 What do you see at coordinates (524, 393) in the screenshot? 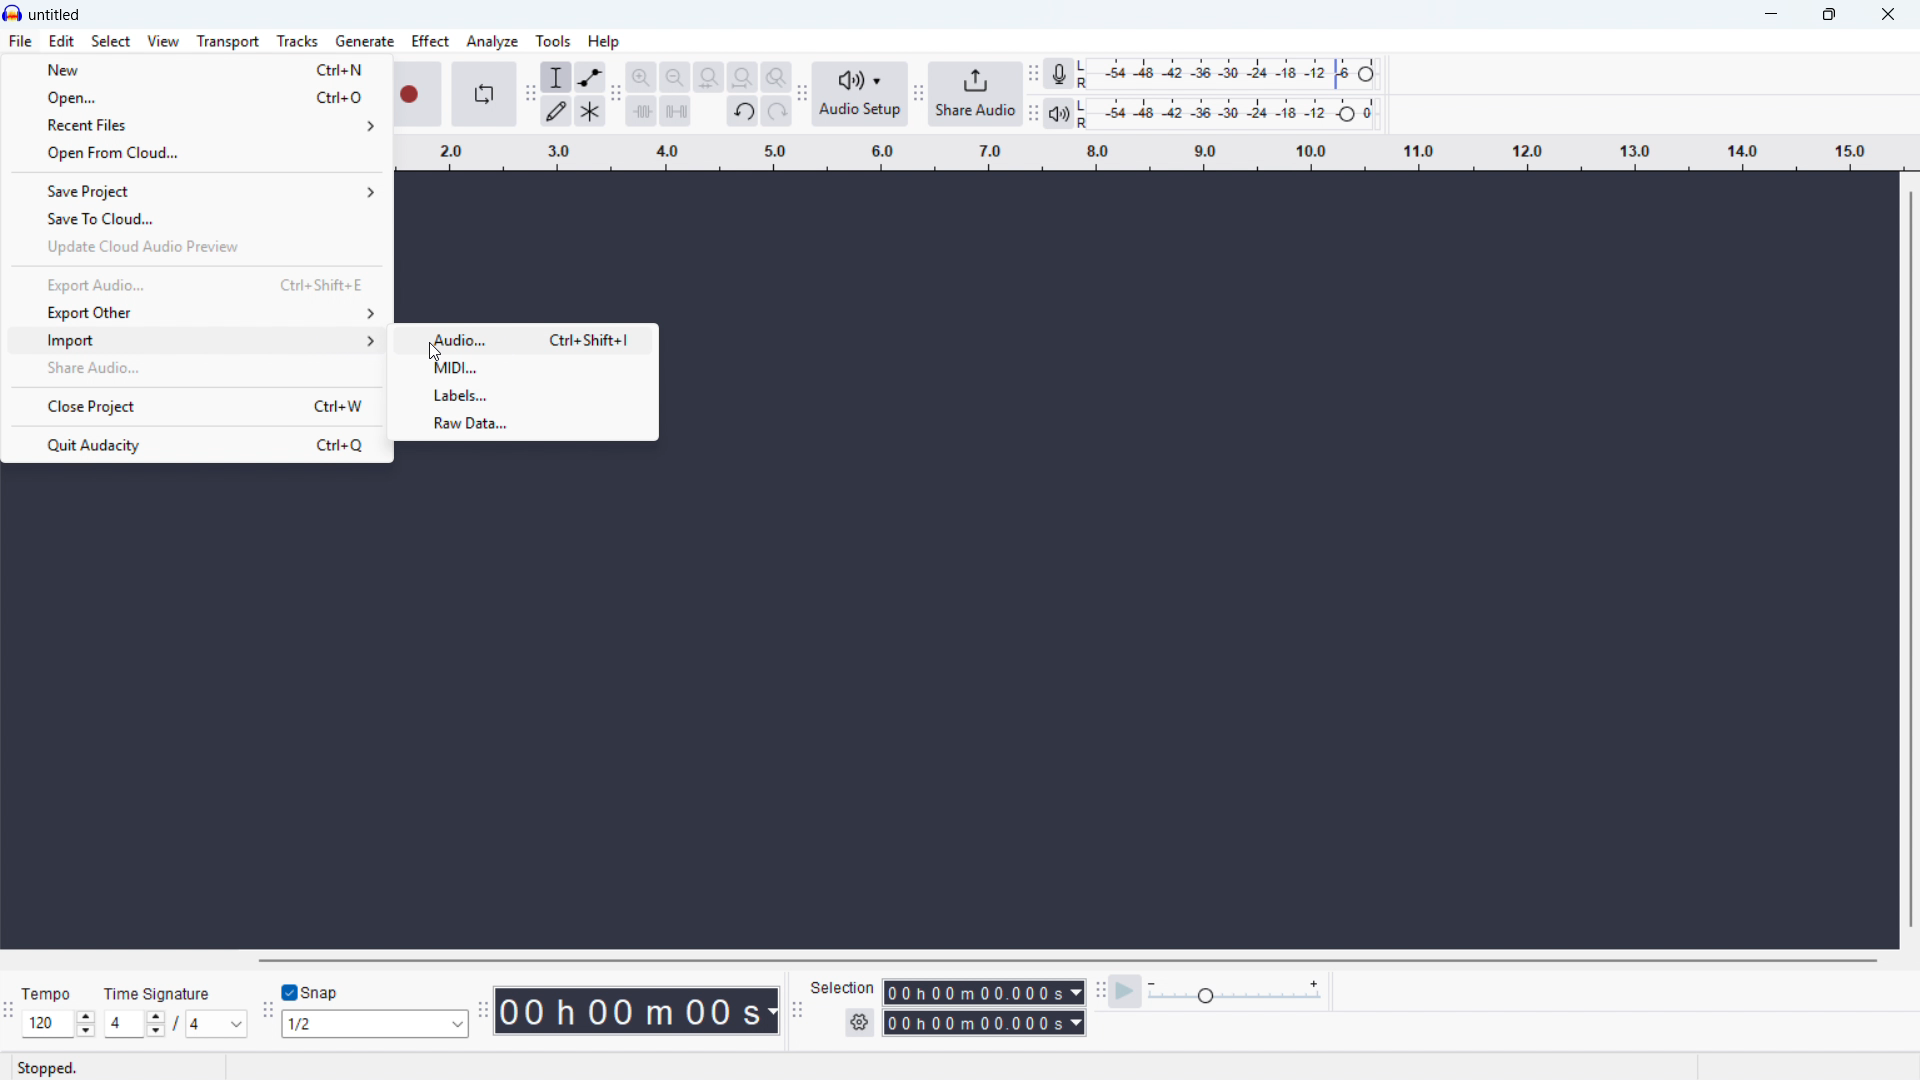
I see `Labels ` at bounding box center [524, 393].